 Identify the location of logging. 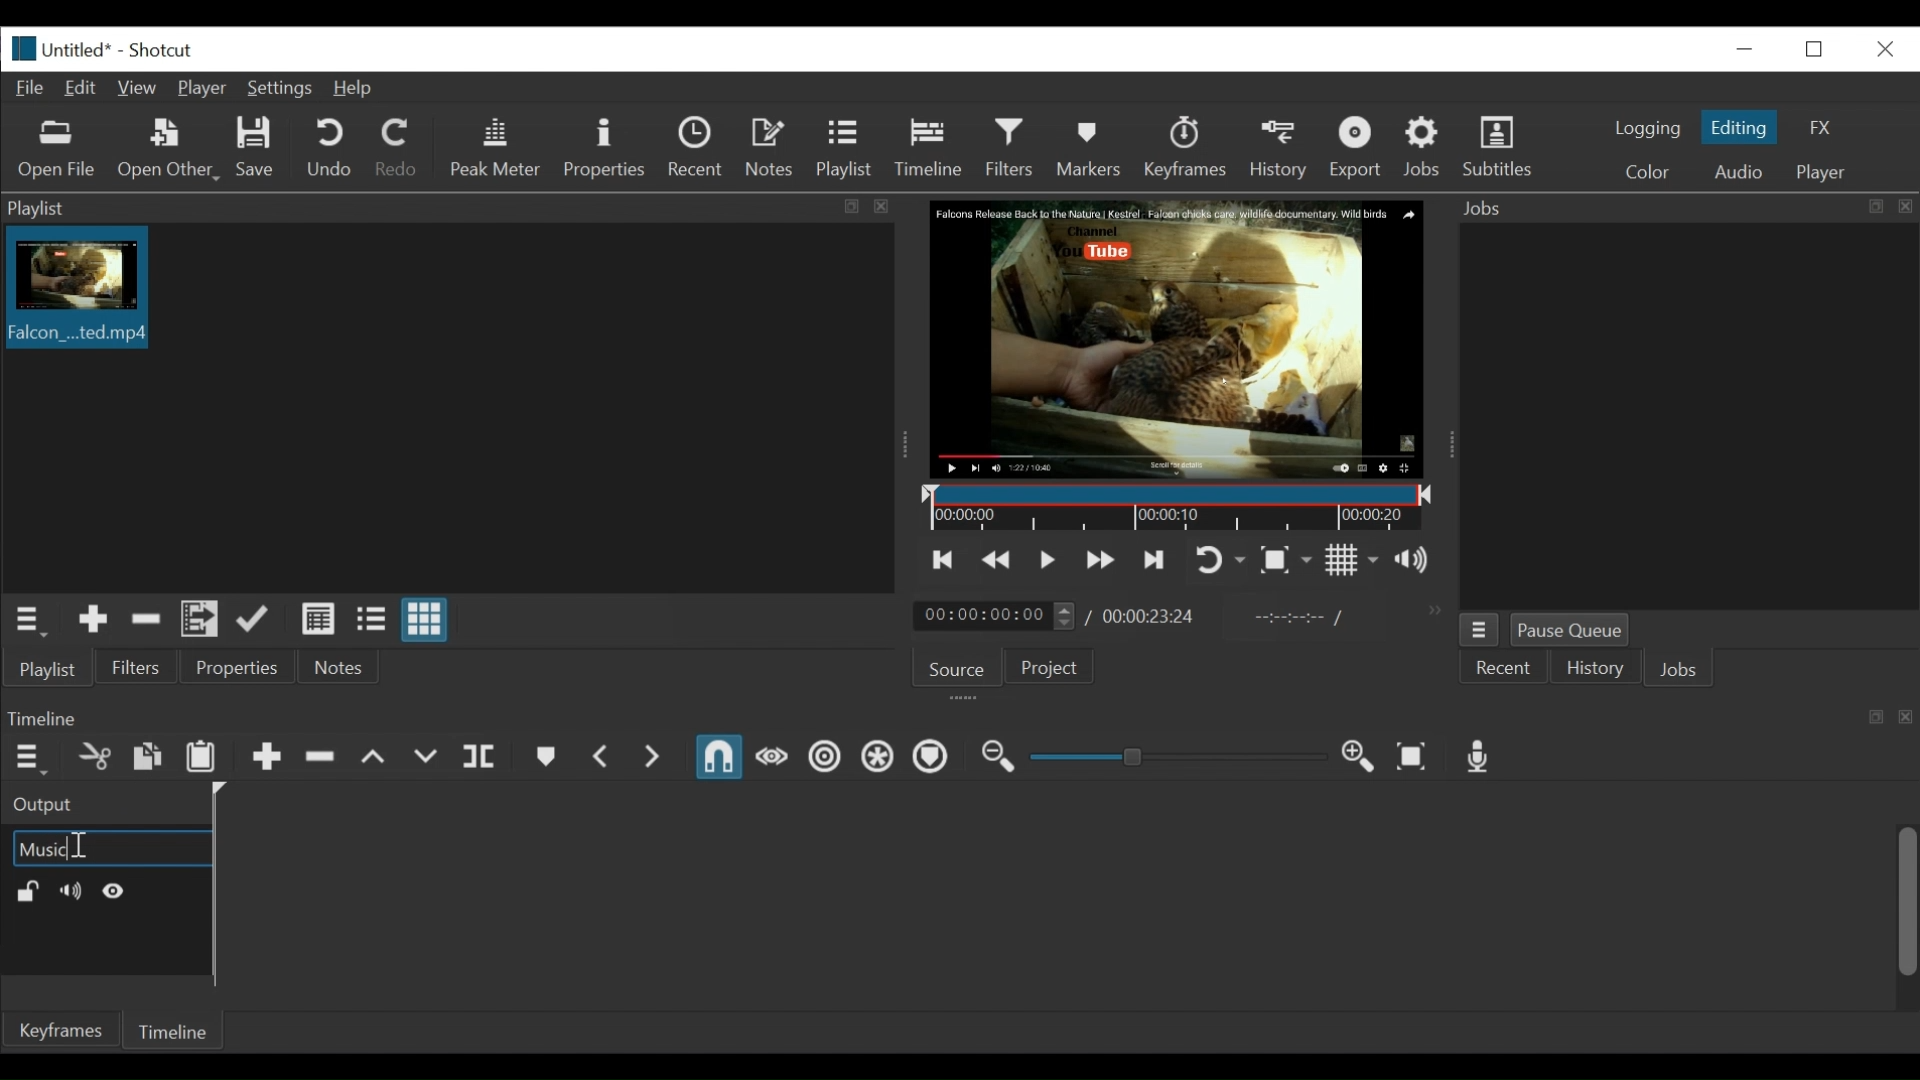
(1648, 130).